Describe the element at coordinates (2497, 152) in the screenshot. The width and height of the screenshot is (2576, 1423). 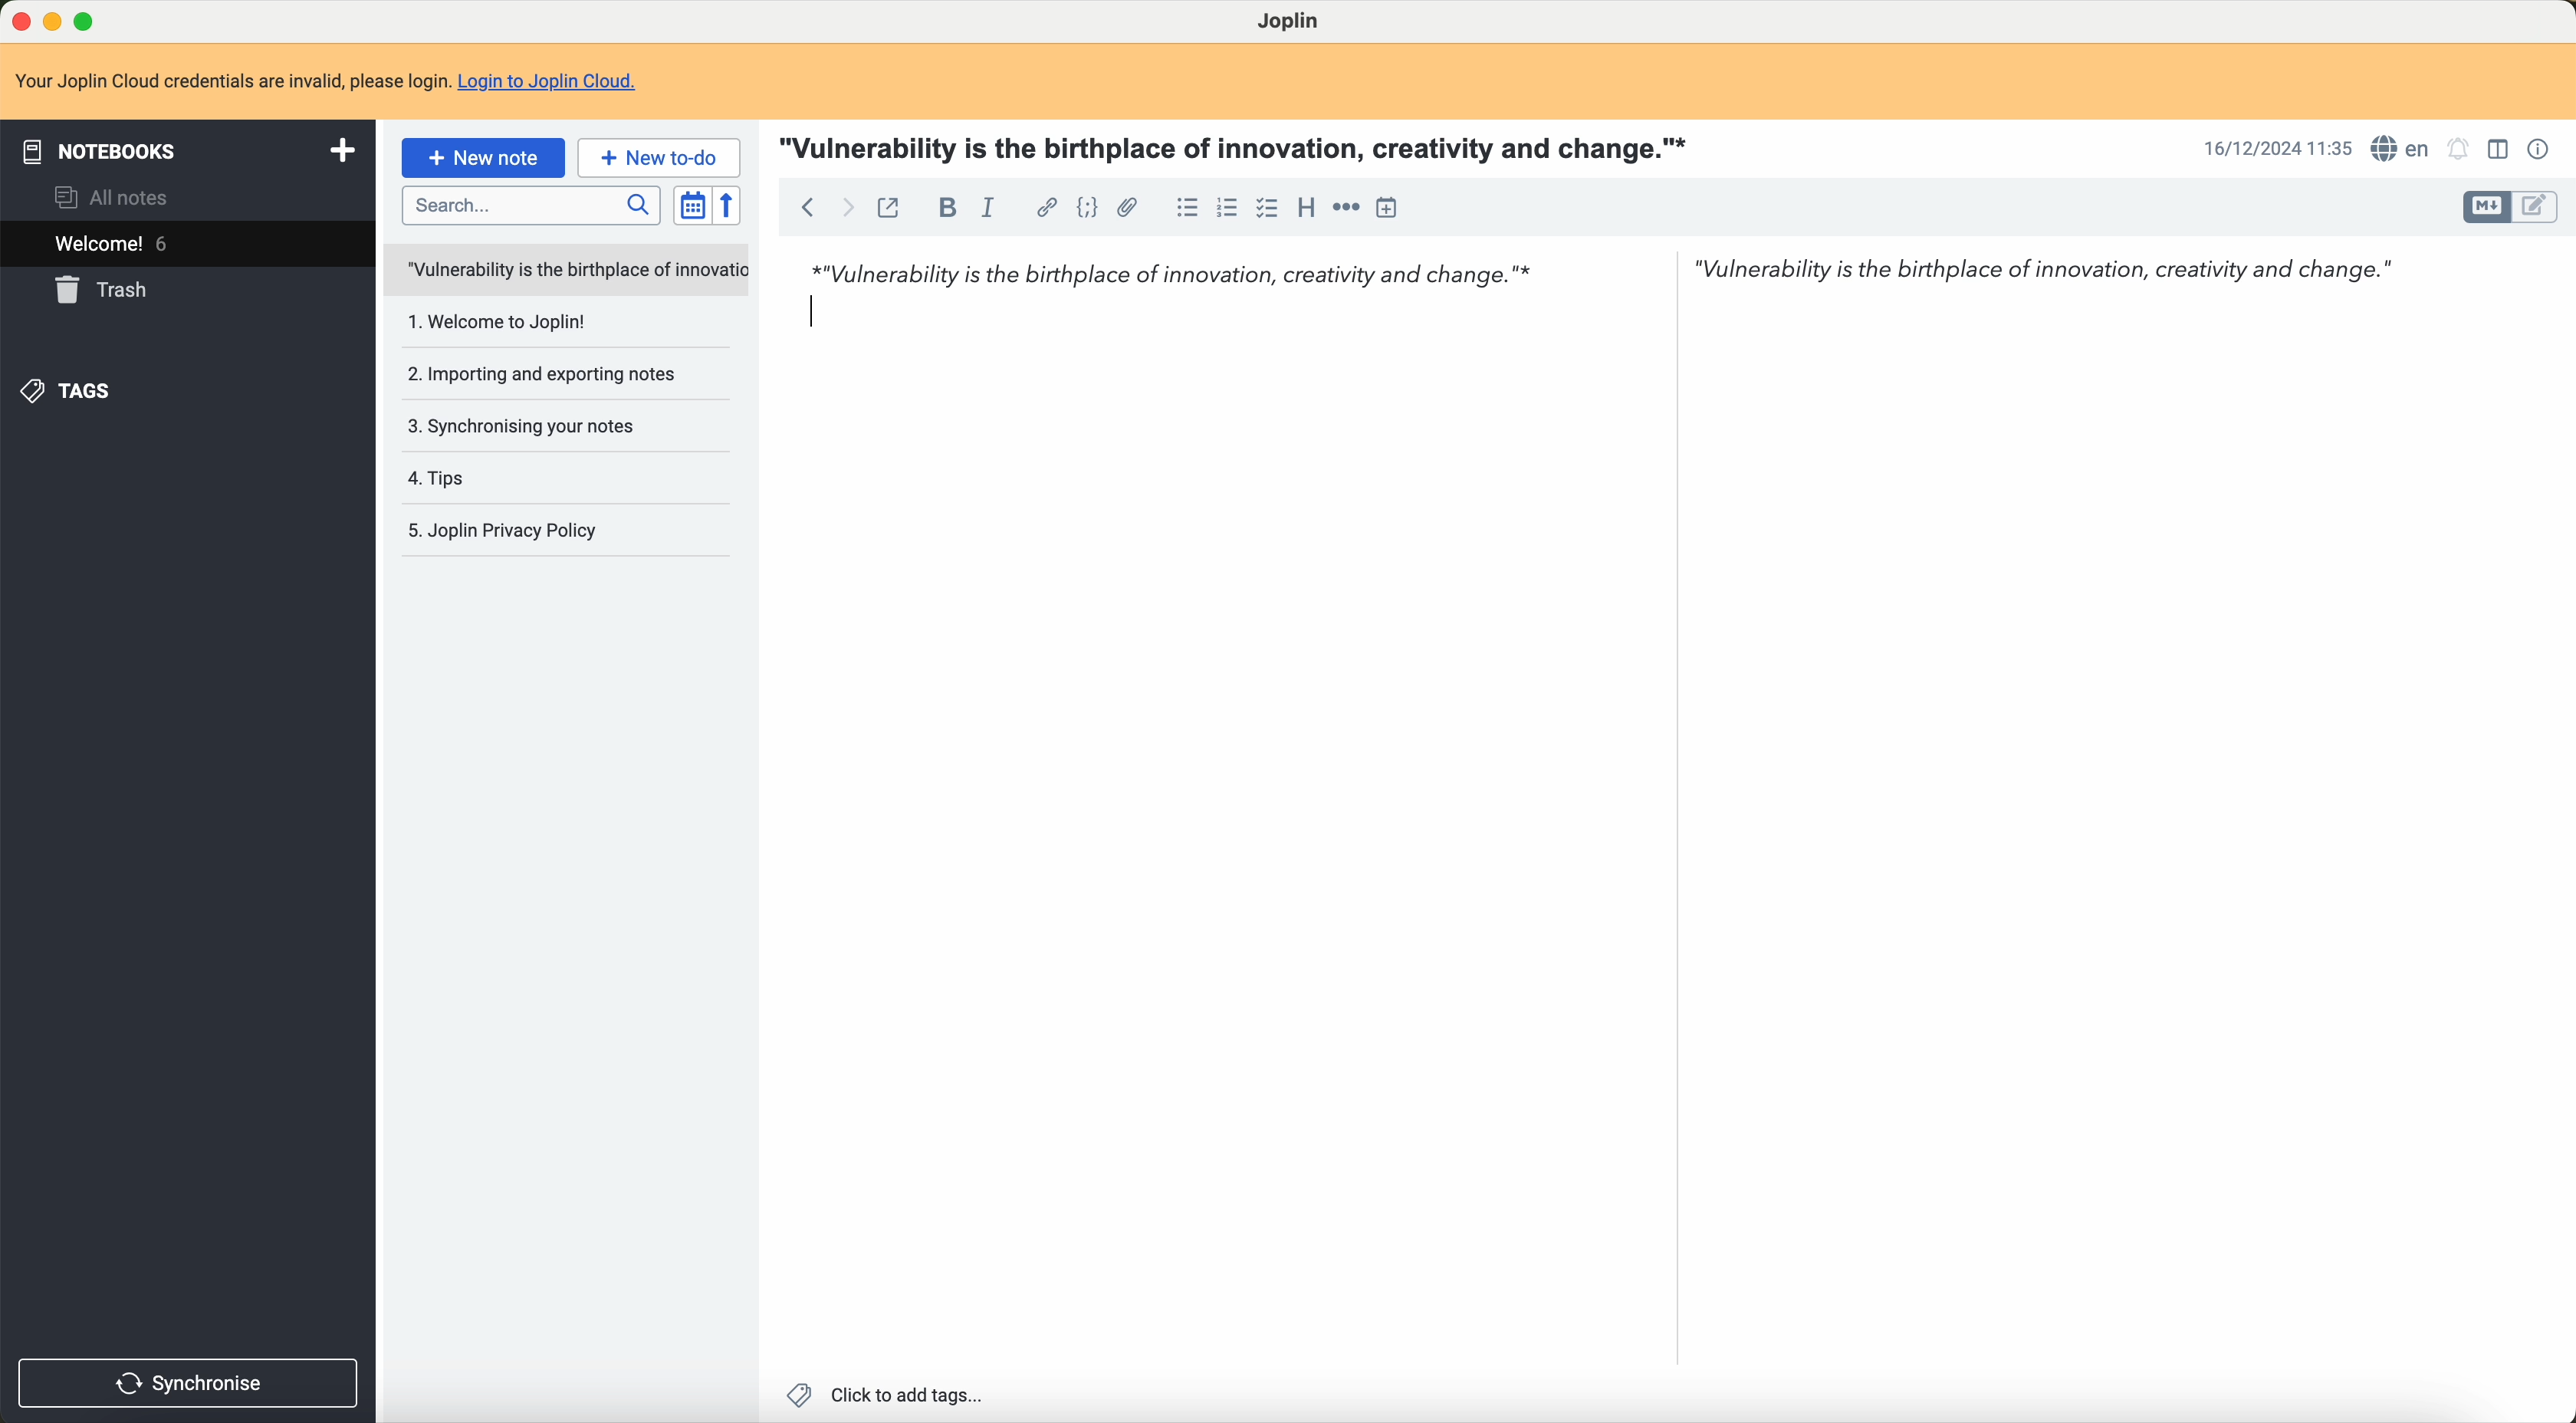
I see `toggle editor layout` at that location.